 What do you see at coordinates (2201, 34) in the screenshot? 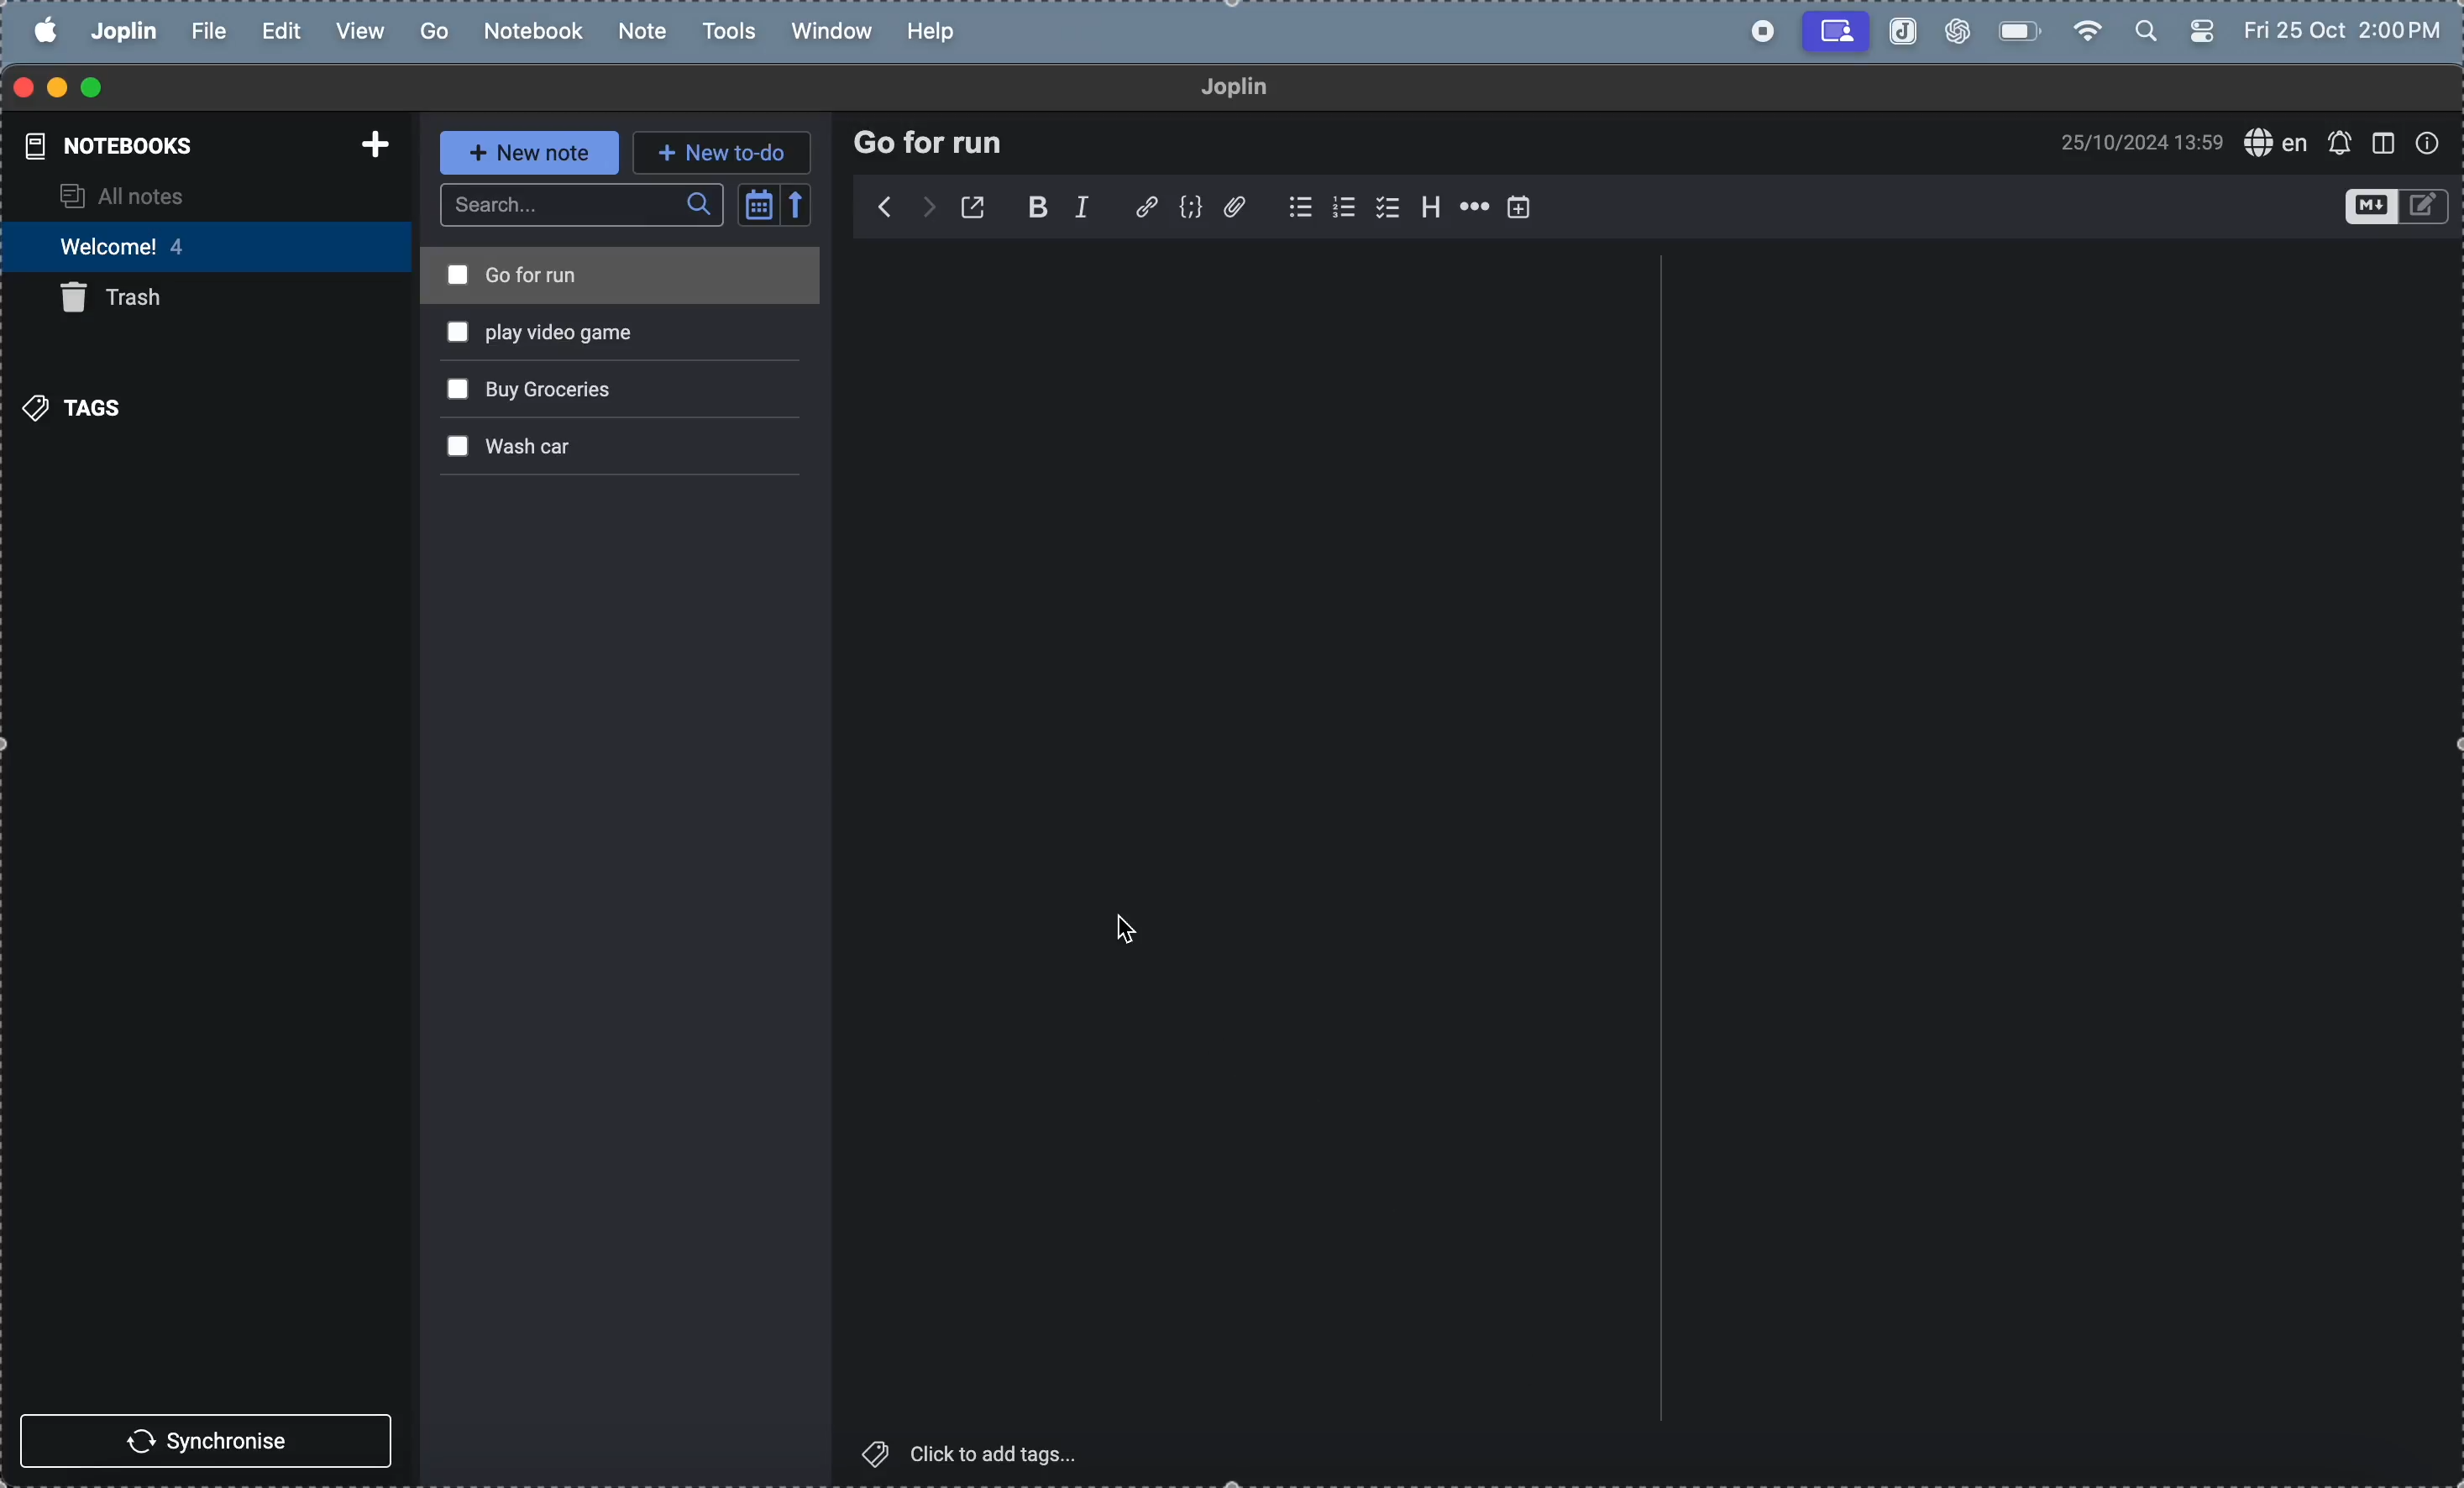
I see `Dark theme Toggle ` at bounding box center [2201, 34].